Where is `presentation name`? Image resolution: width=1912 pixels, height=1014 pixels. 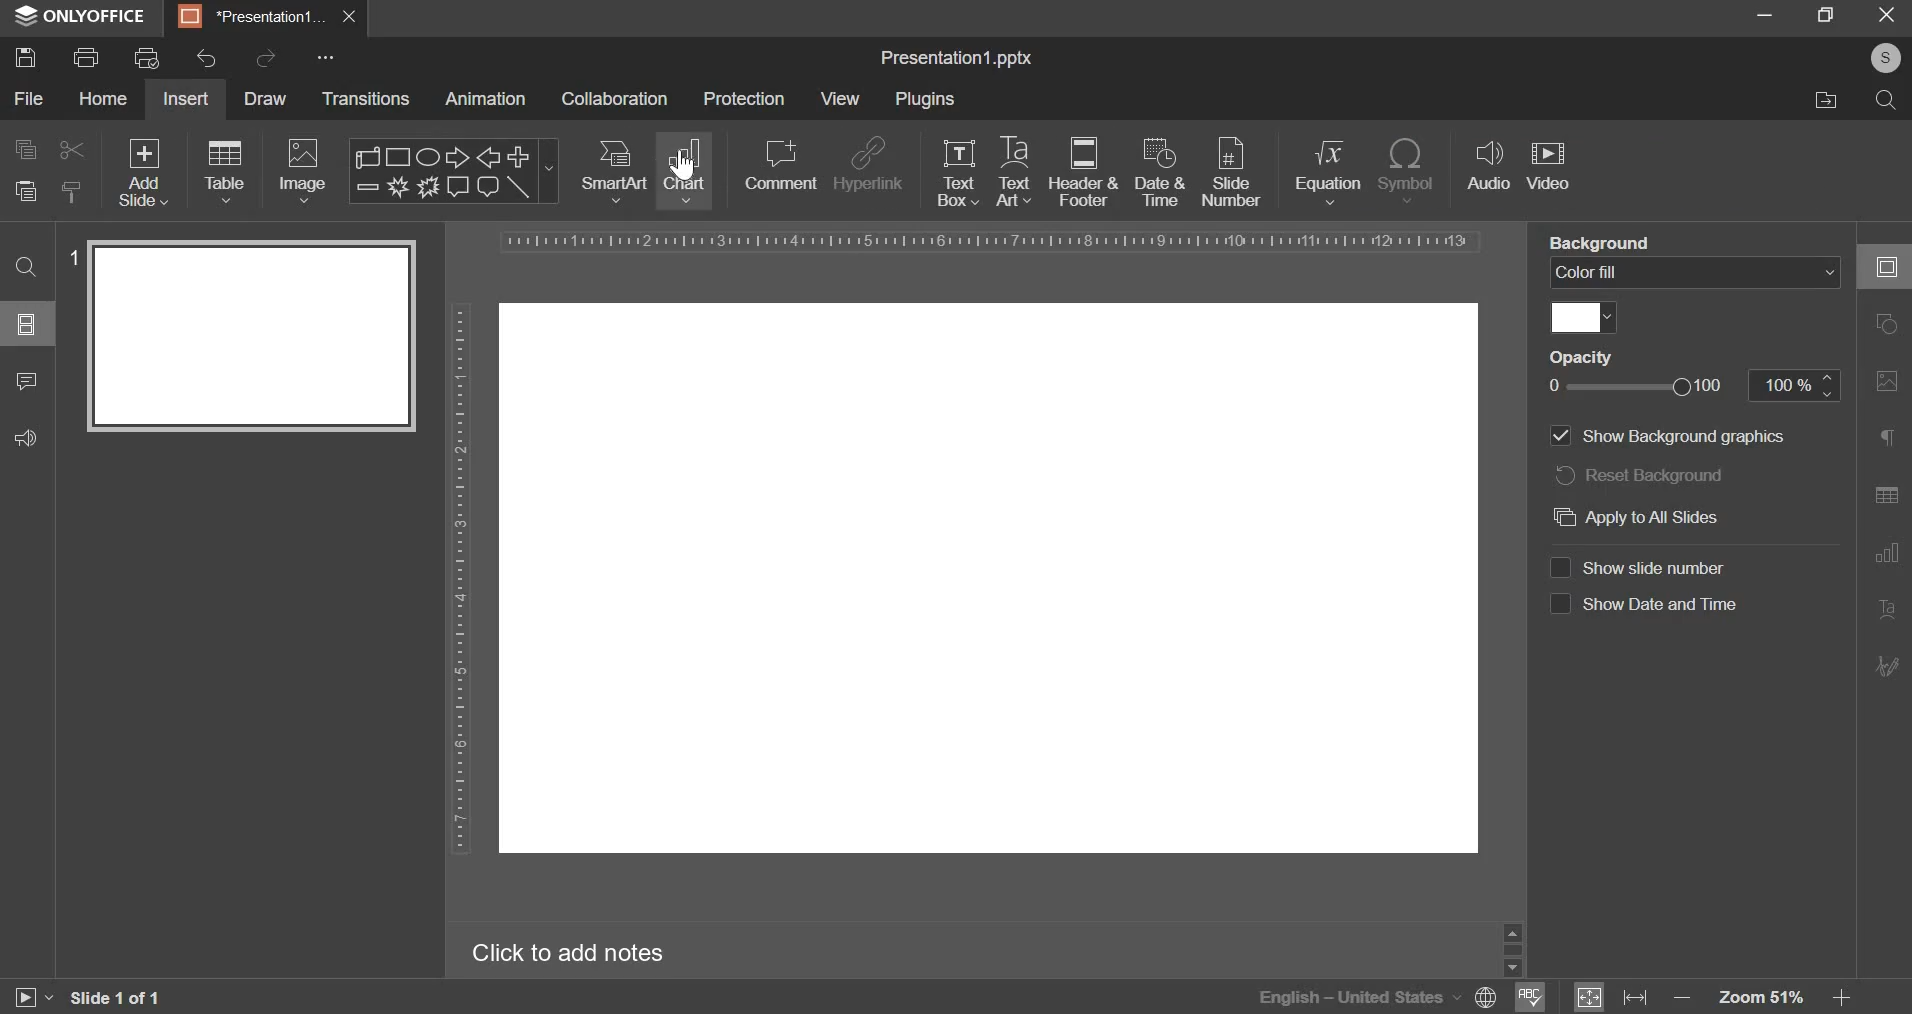
presentation name is located at coordinates (957, 58).